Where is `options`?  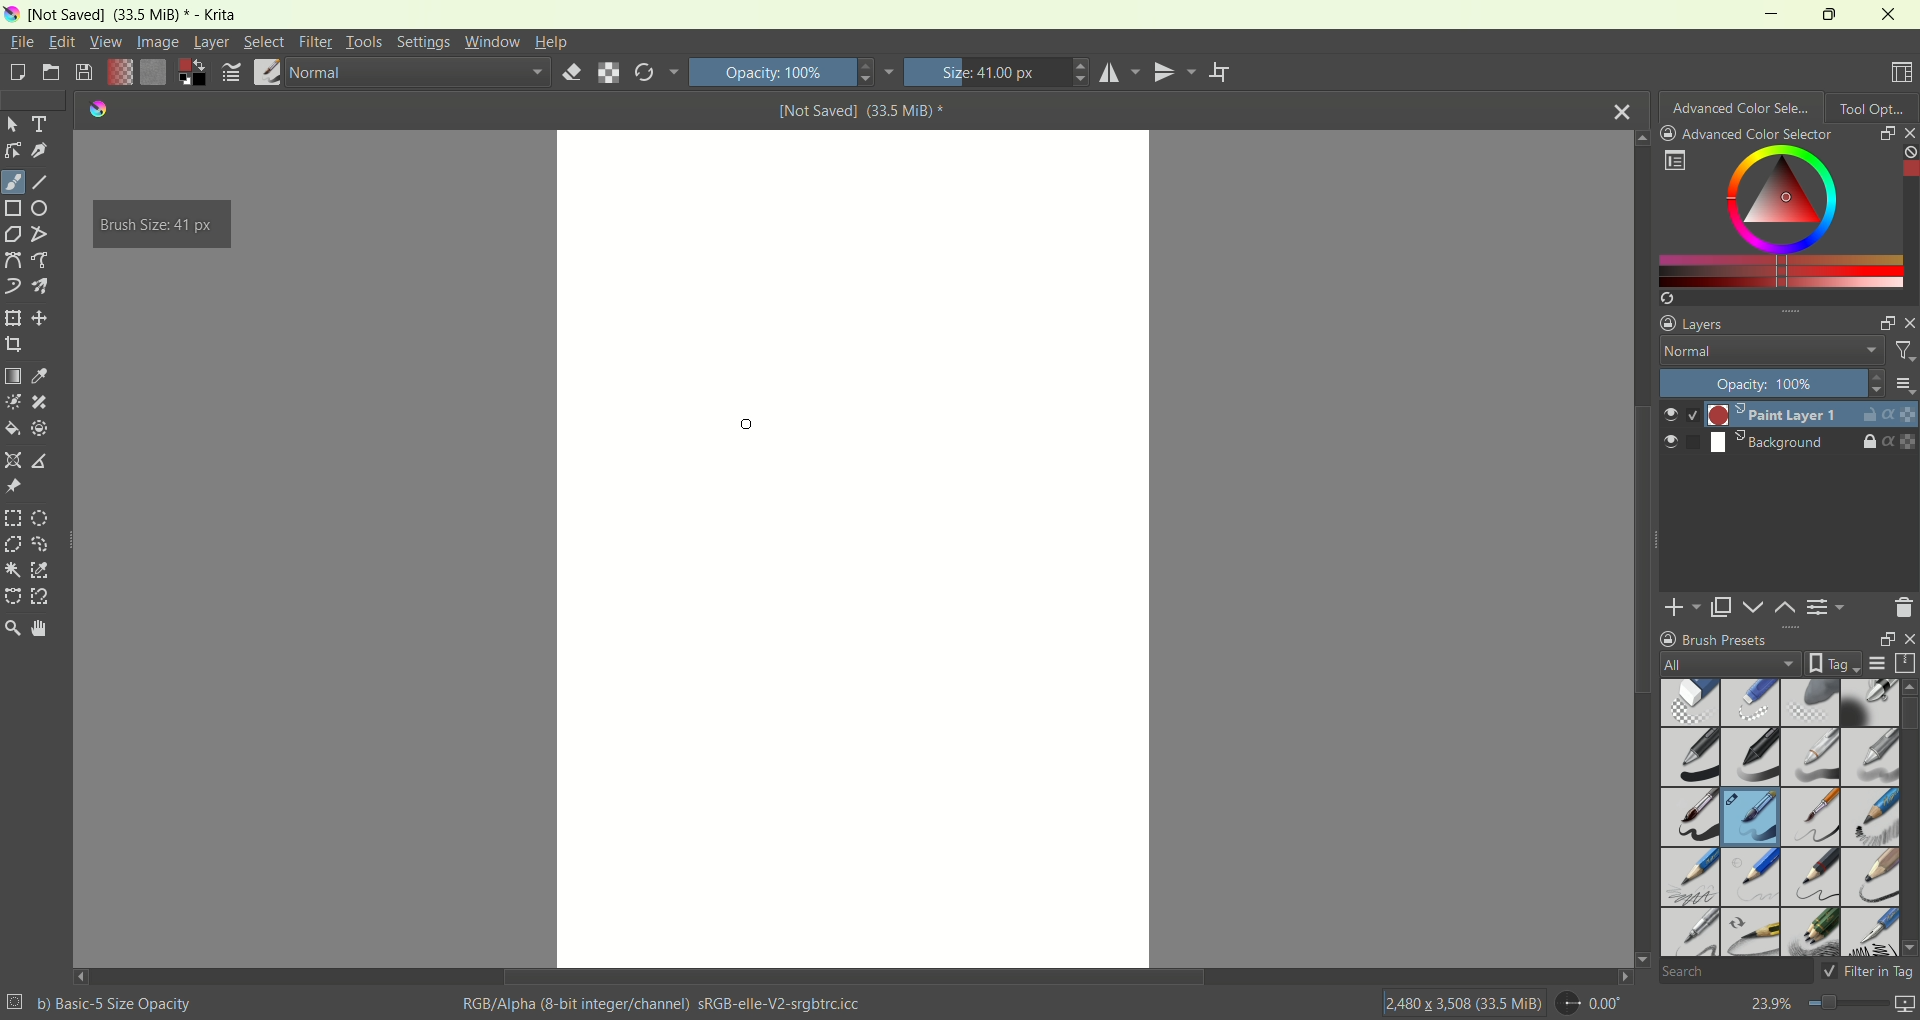
options is located at coordinates (1674, 161).